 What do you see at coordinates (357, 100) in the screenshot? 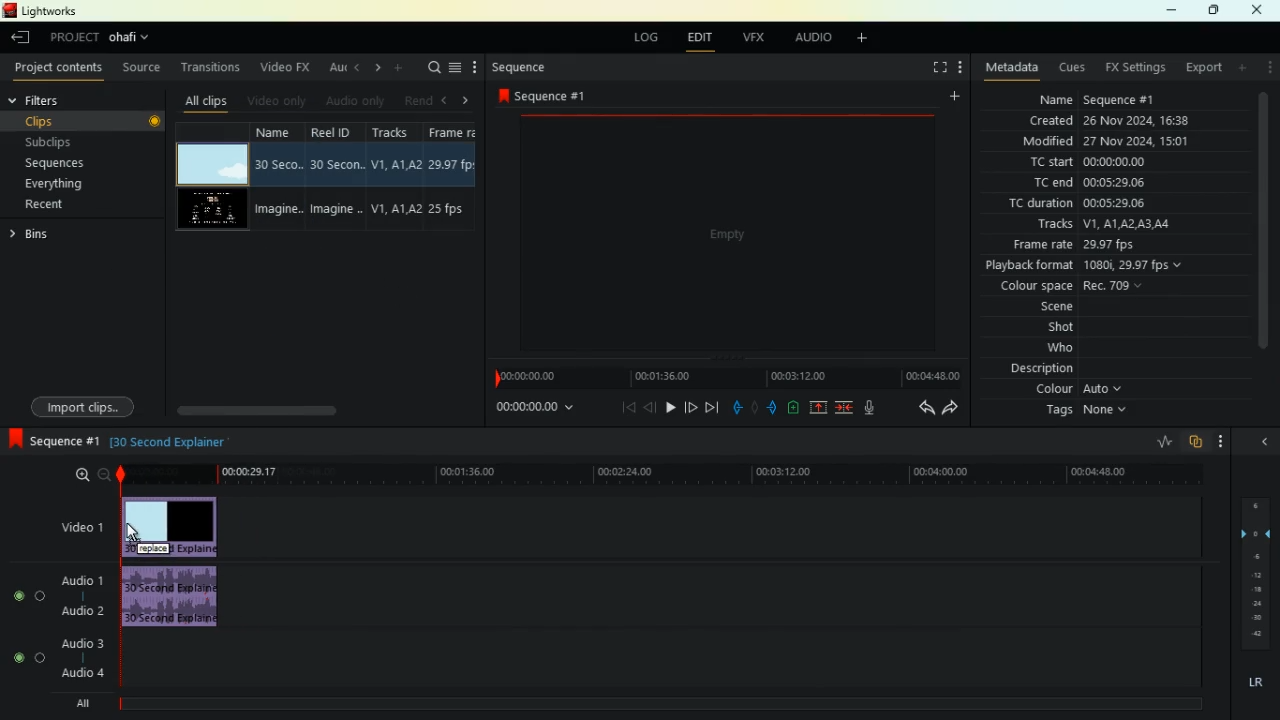
I see `audio only` at bounding box center [357, 100].